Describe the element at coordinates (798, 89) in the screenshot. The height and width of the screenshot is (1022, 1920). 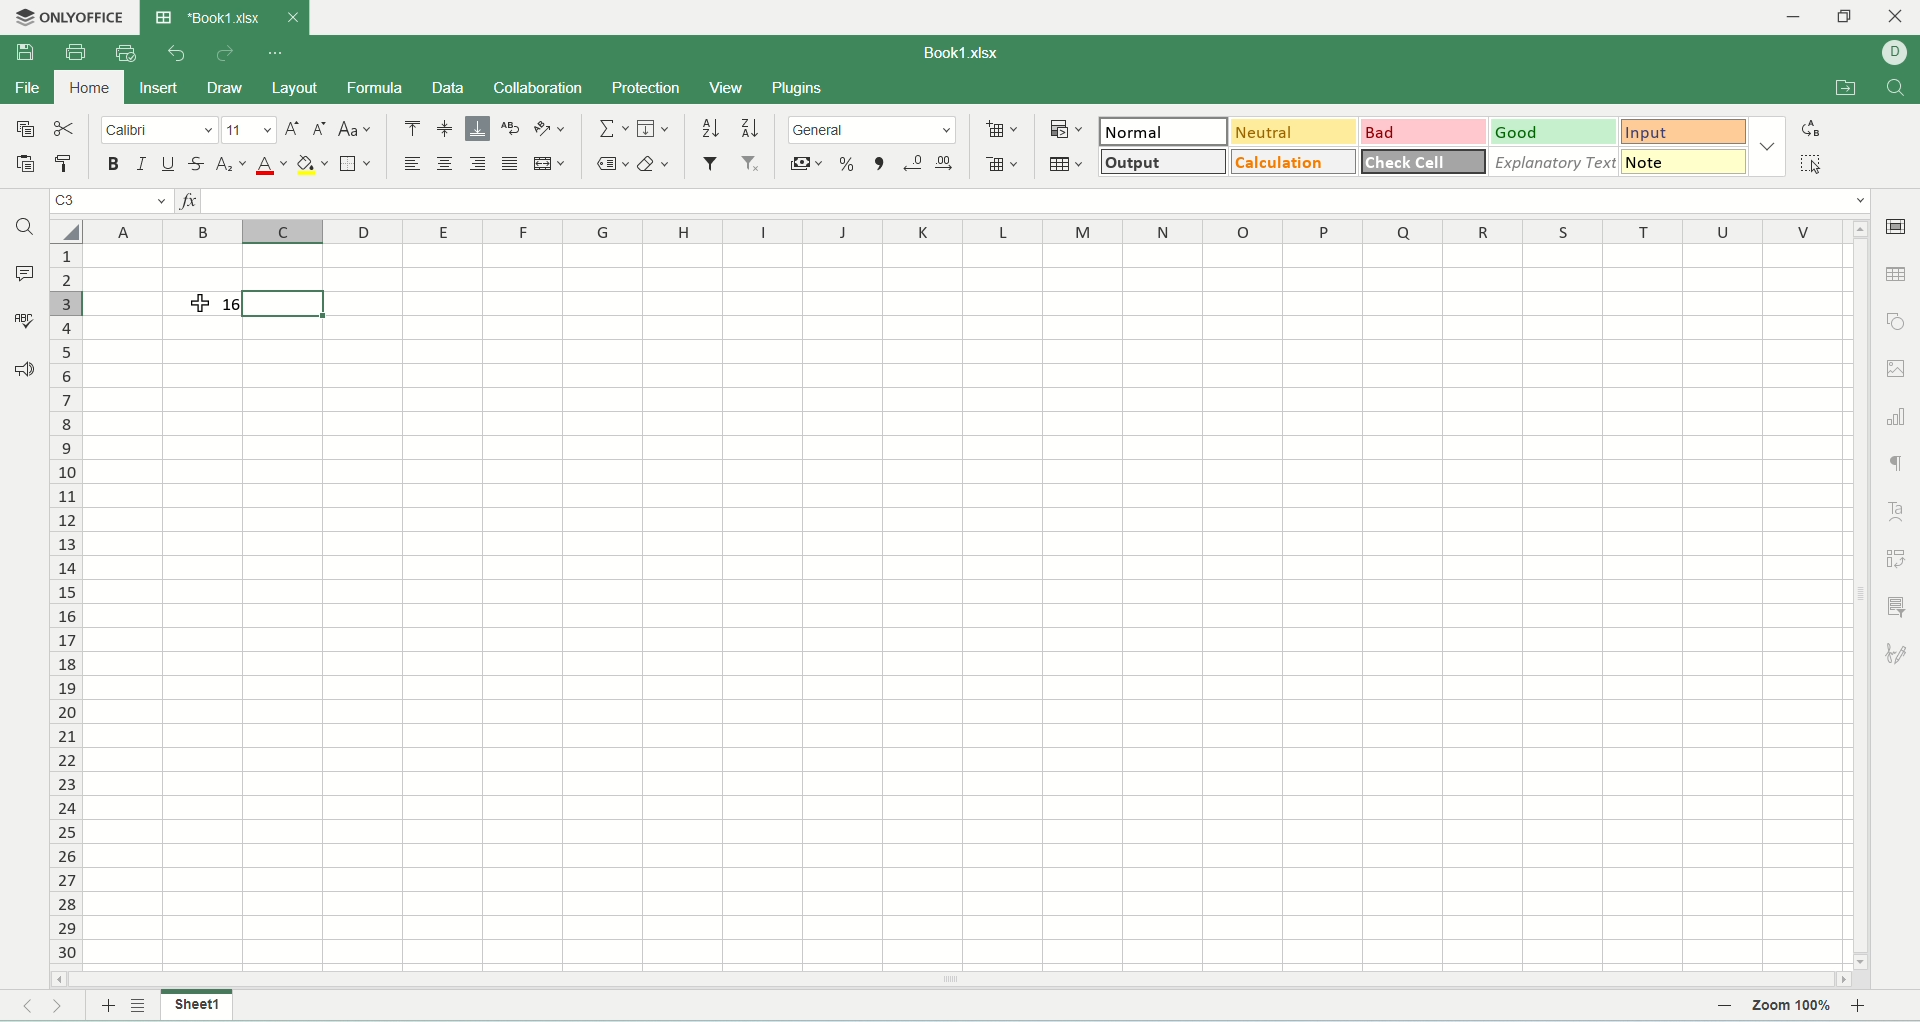
I see `plugins` at that location.